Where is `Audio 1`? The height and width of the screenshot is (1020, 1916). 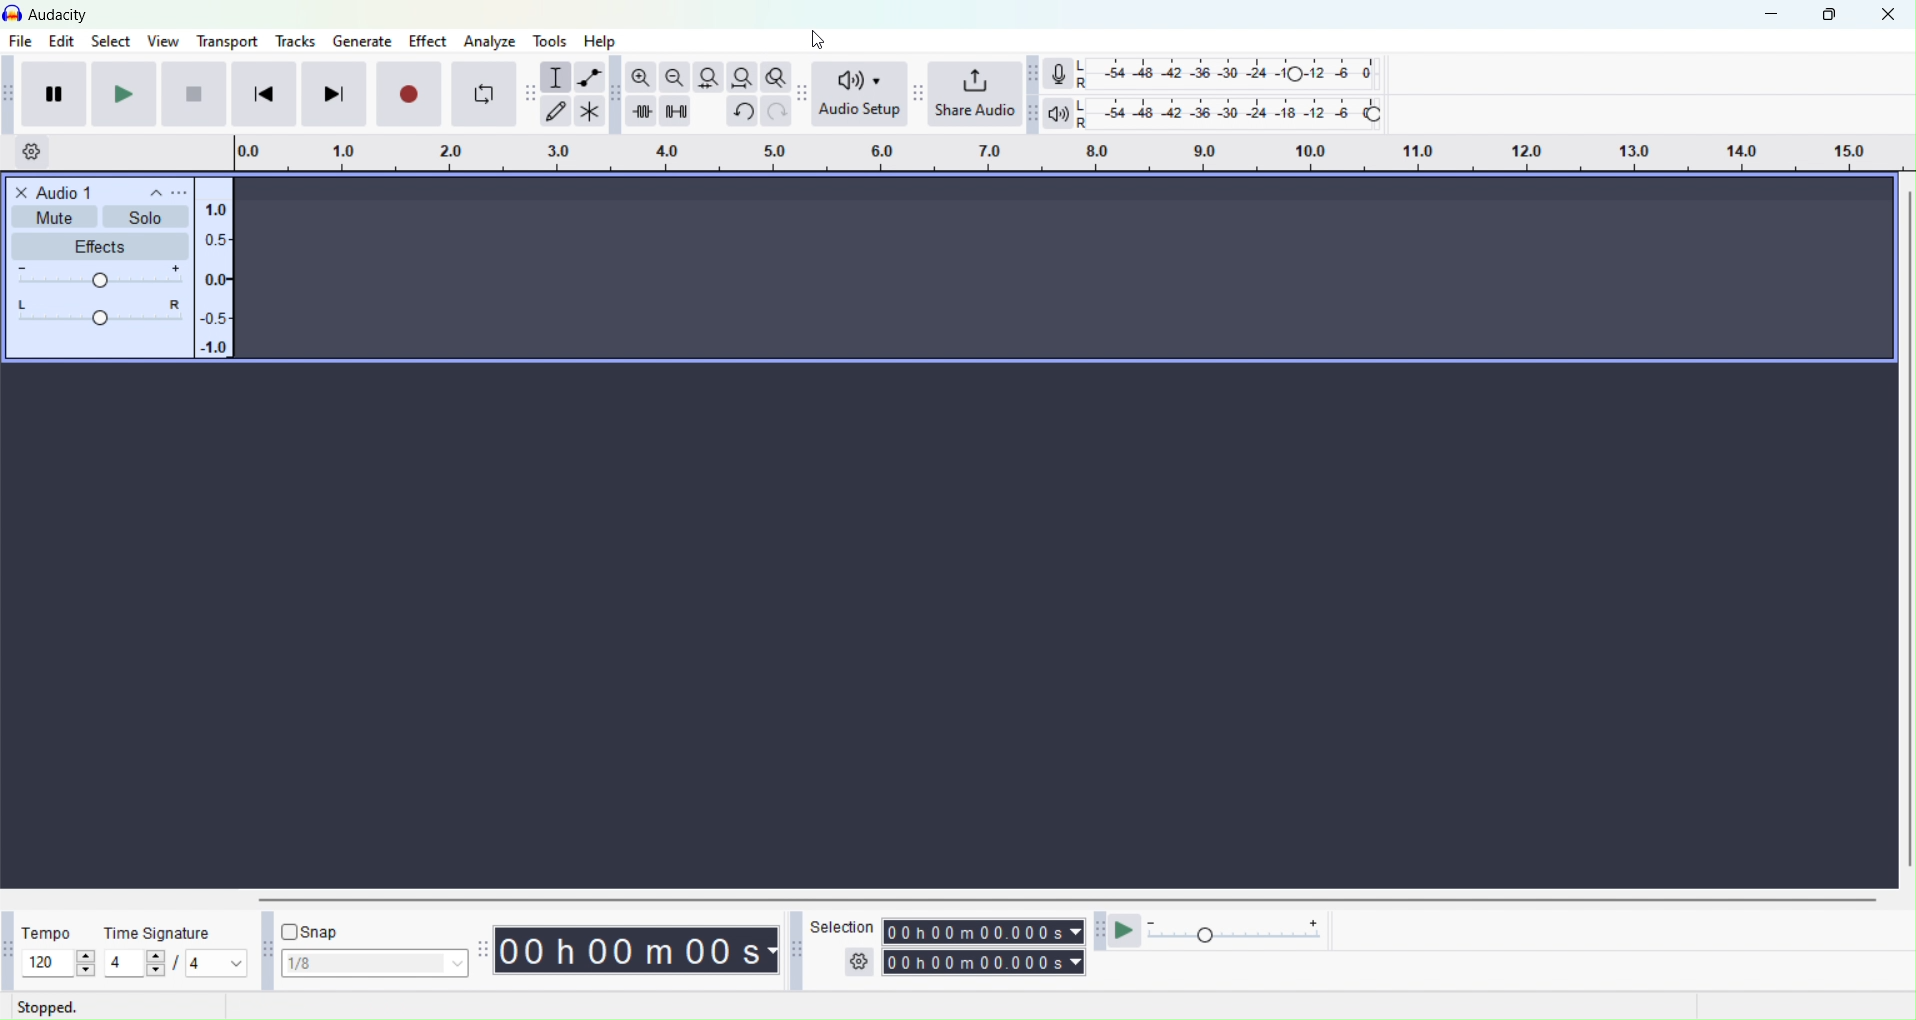
Audio 1 is located at coordinates (66, 192).